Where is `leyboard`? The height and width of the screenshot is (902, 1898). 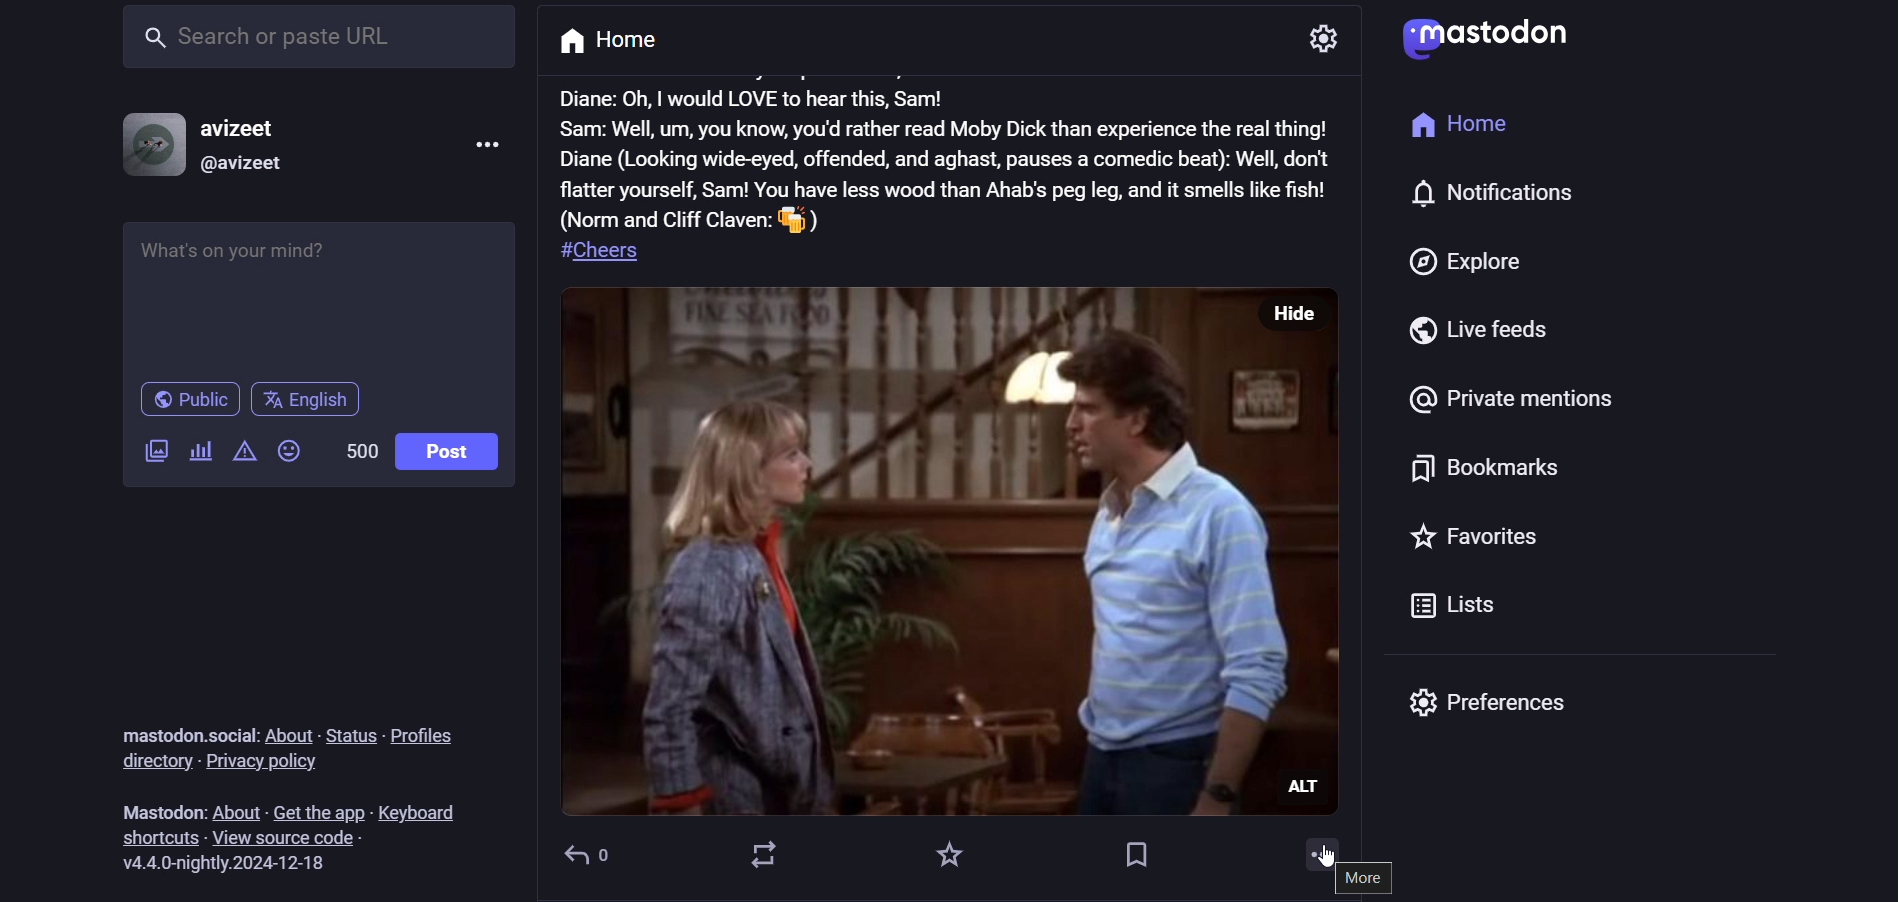 leyboard is located at coordinates (426, 811).